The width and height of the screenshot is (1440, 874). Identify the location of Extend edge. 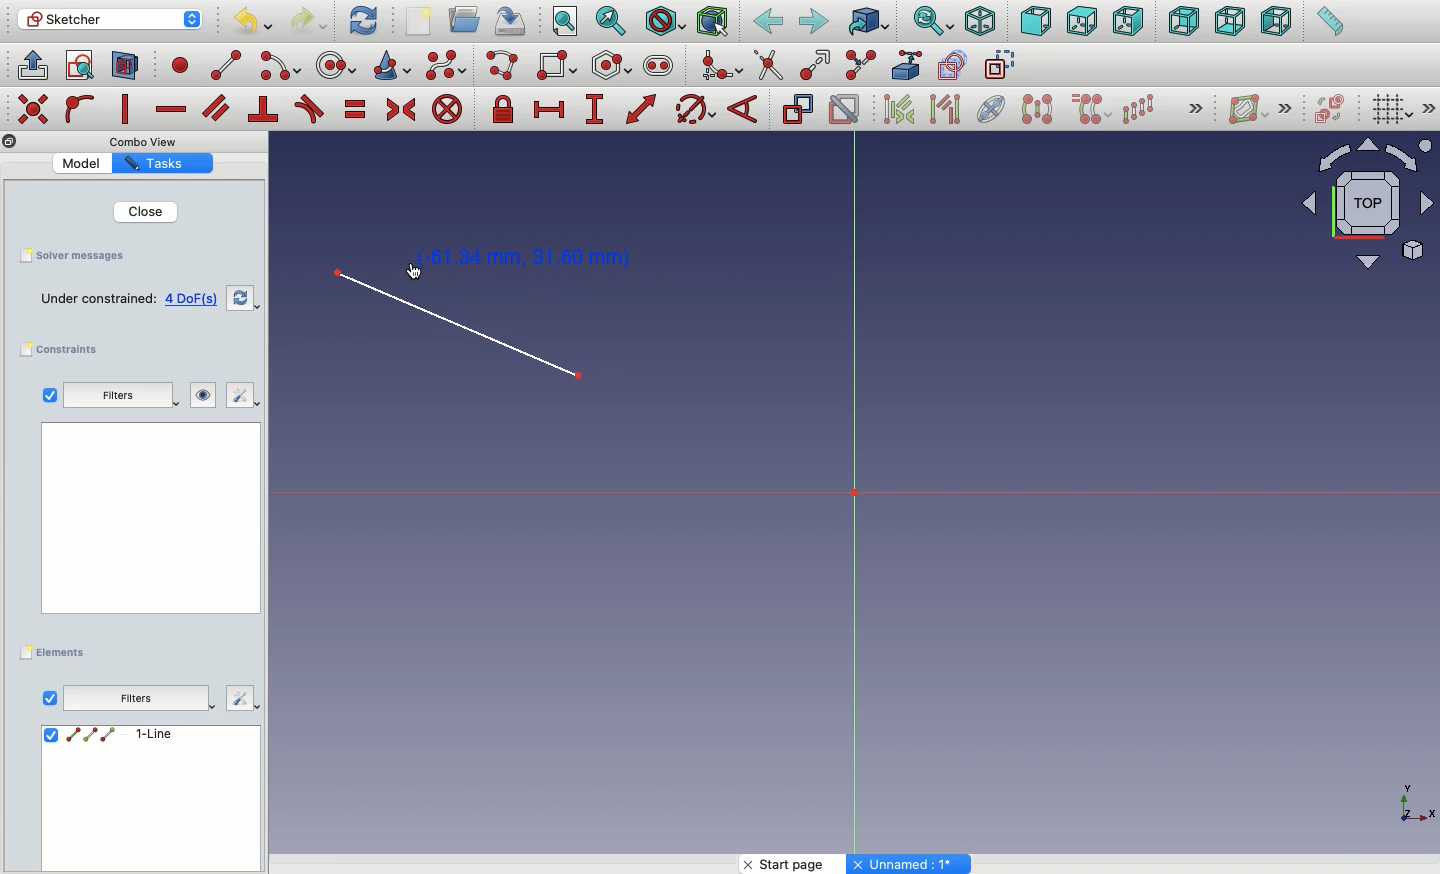
(819, 63).